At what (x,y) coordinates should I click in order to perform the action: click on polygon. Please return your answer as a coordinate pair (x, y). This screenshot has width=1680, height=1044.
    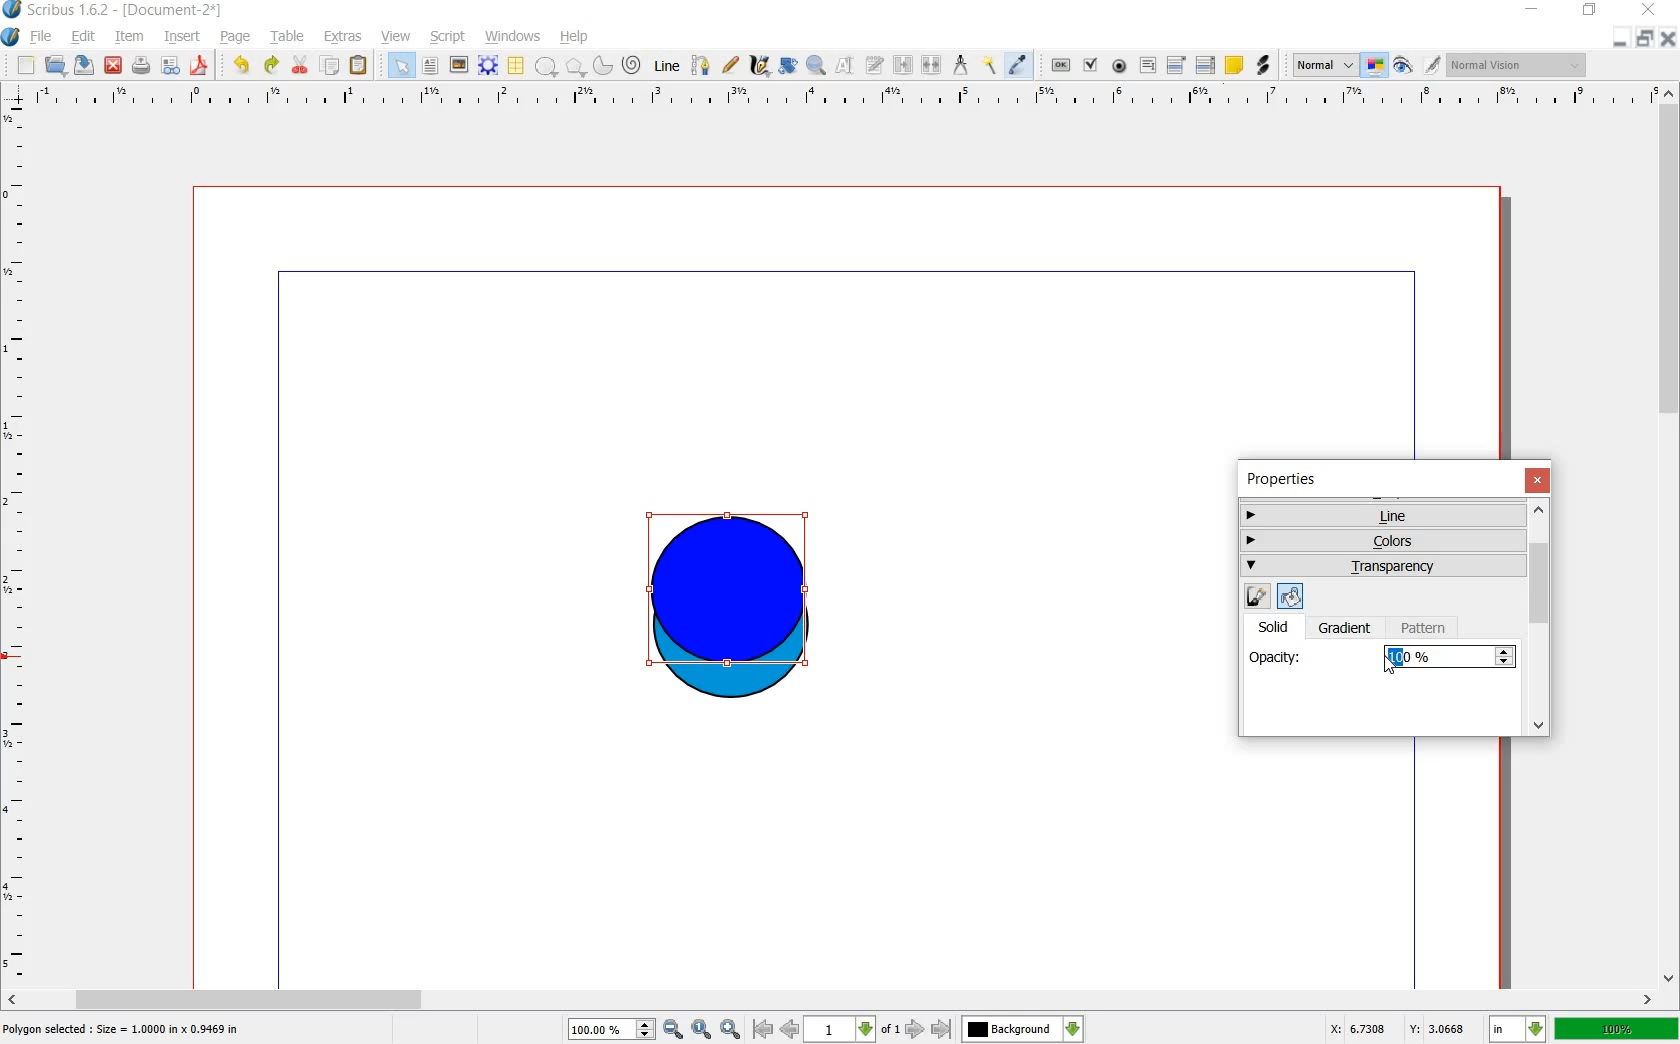
    Looking at the image, I should click on (574, 67).